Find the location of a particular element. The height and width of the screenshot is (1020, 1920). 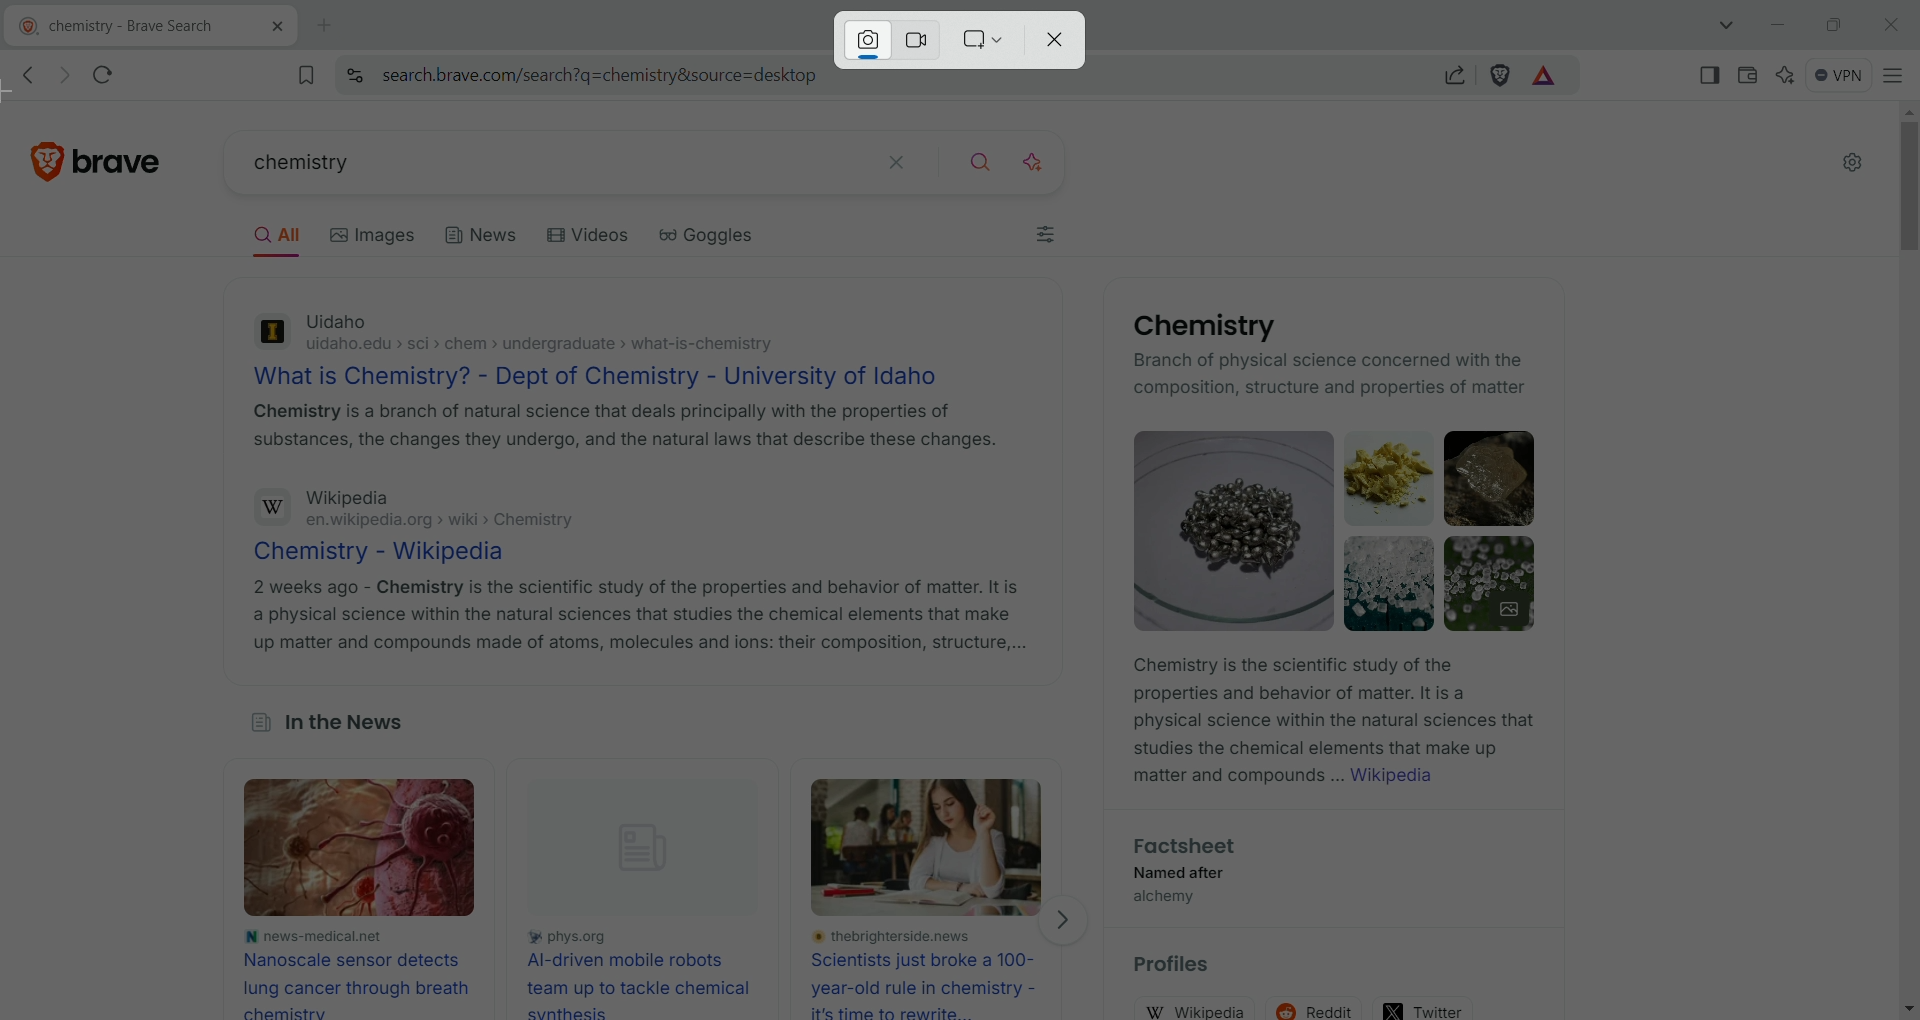

brave logo is located at coordinates (49, 158).